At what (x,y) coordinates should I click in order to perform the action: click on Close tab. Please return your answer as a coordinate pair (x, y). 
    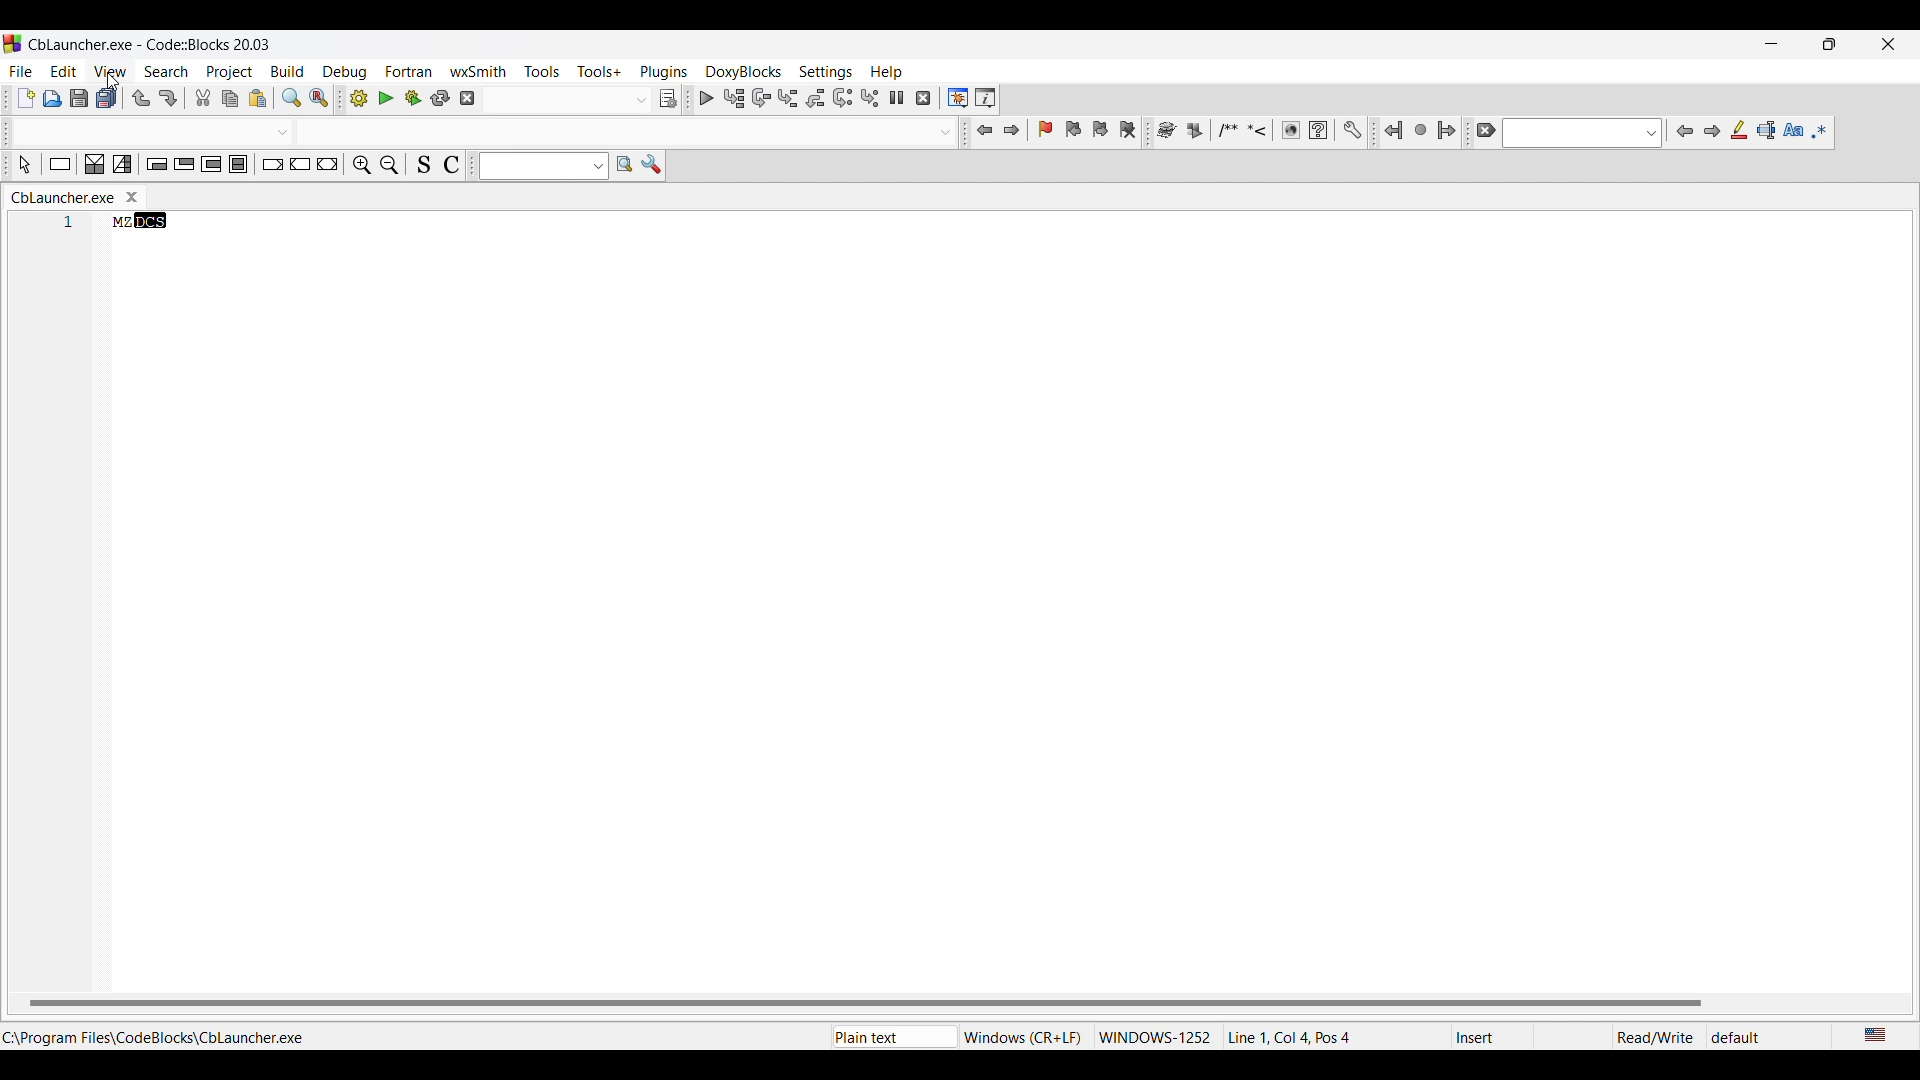
    Looking at the image, I should click on (132, 197).